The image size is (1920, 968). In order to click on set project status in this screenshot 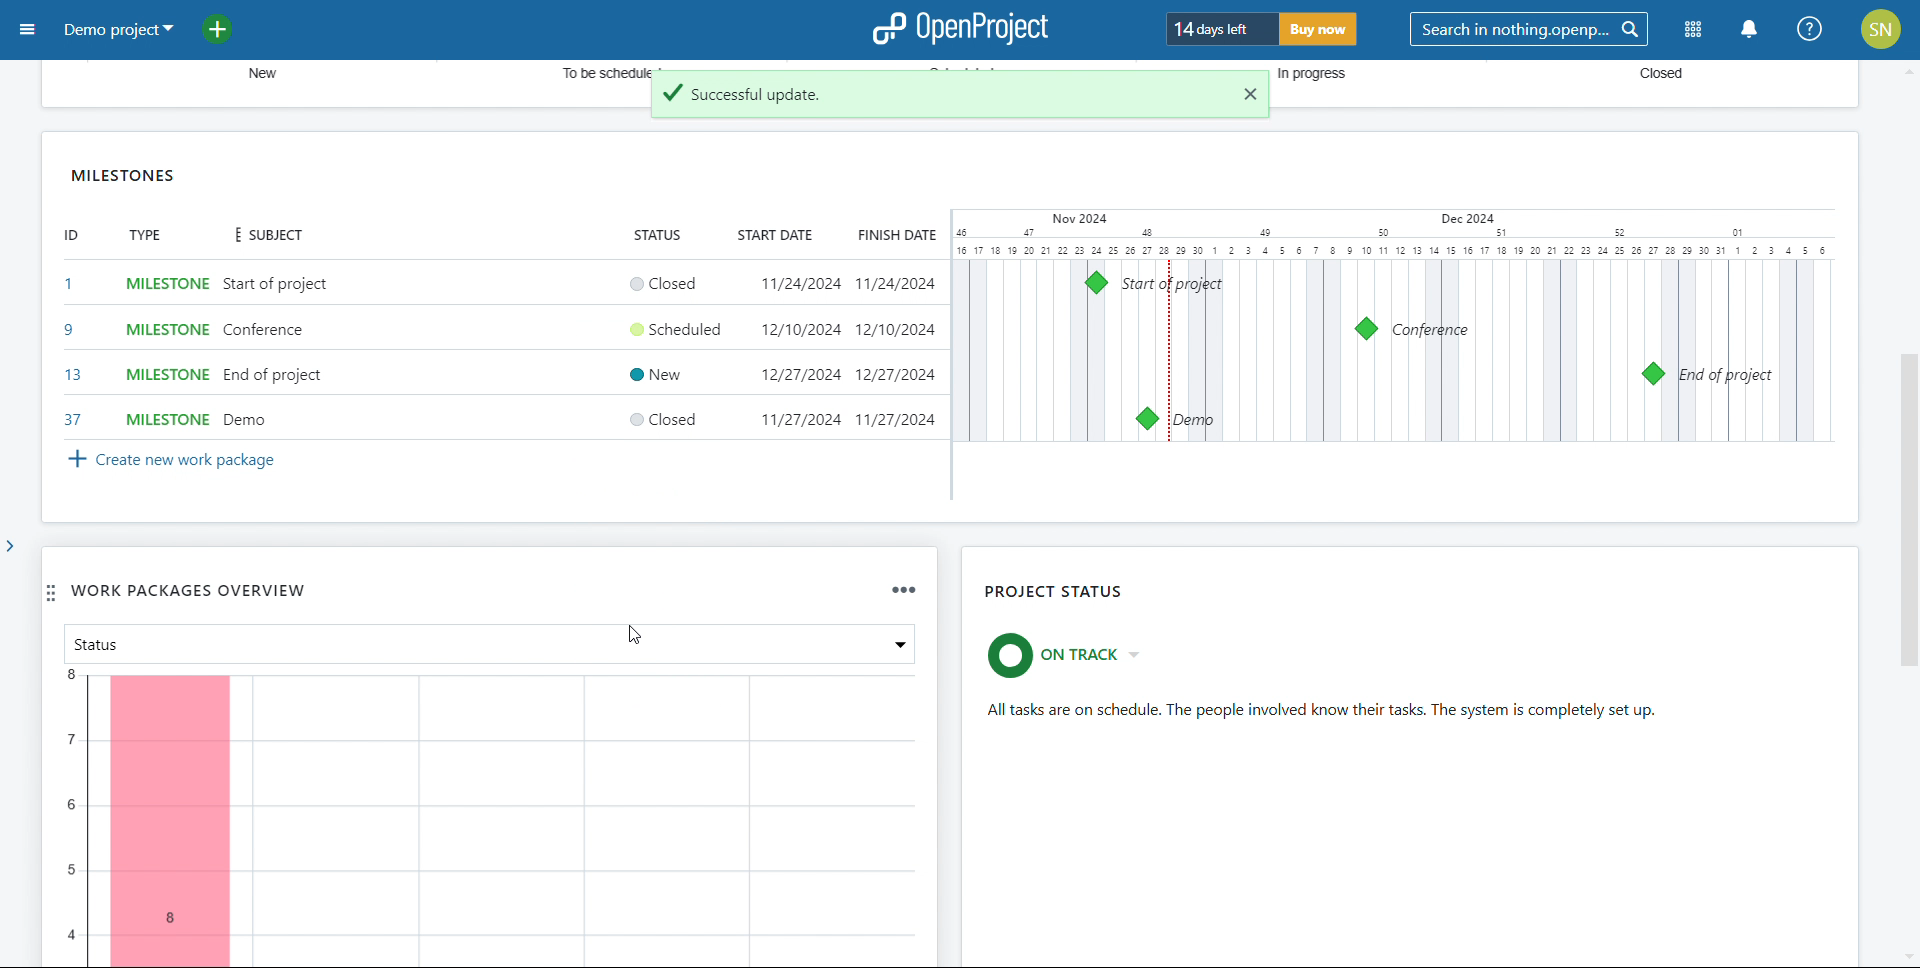, I will do `click(1072, 655)`.